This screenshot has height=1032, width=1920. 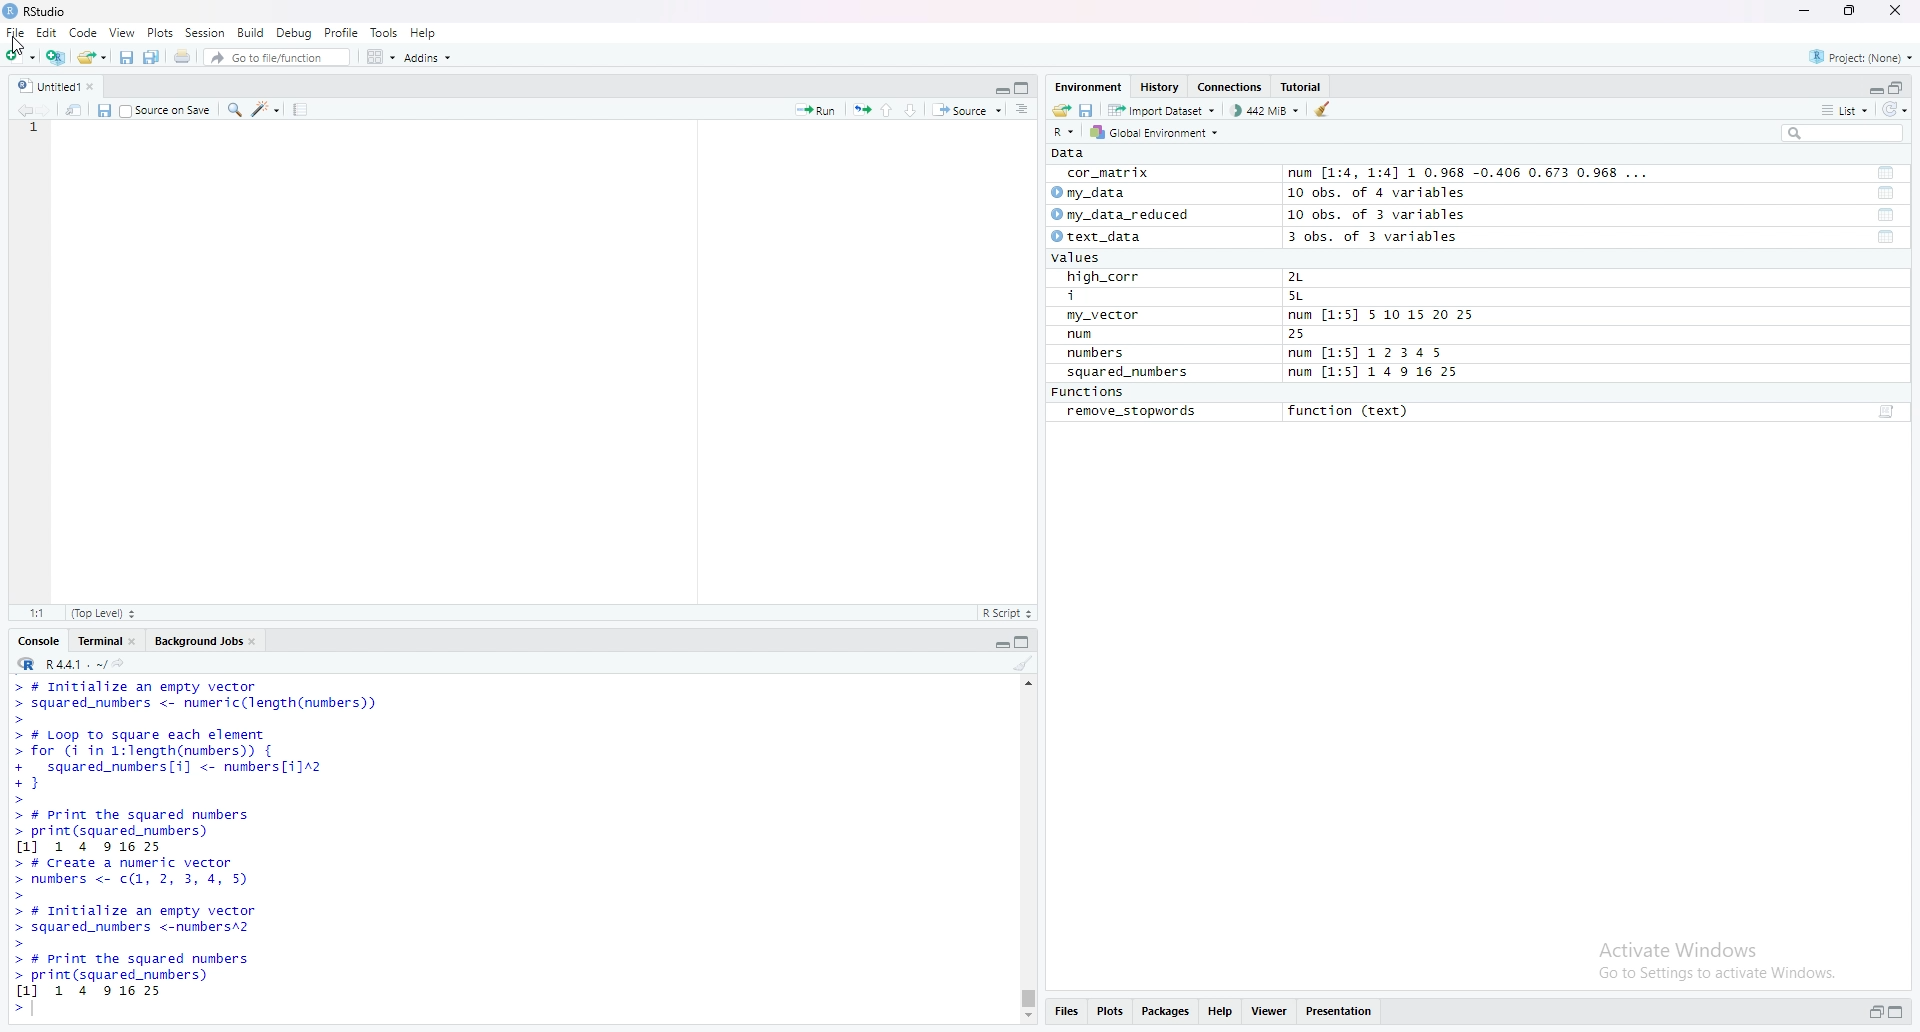 What do you see at coordinates (1316, 295) in the screenshot?
I see `5L` at bounding box center [1316, 295].